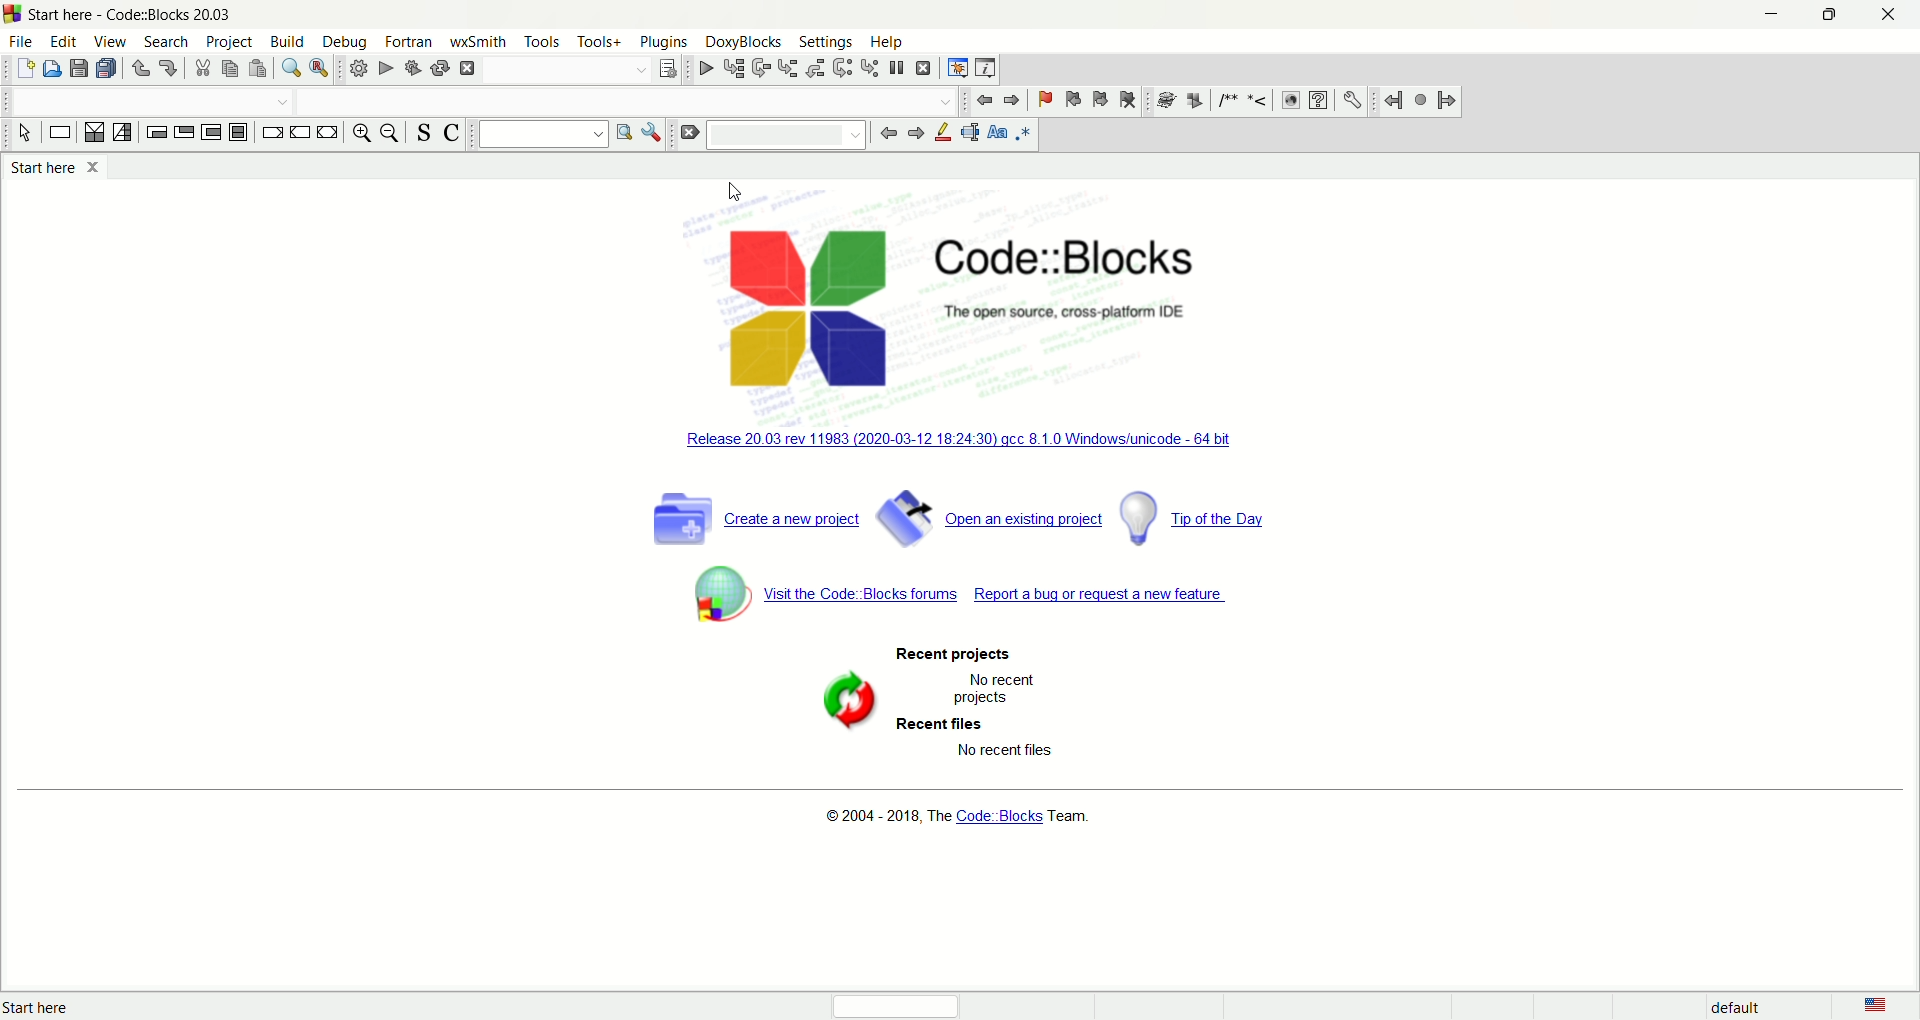  I want to click on debug, so click(703, 70).